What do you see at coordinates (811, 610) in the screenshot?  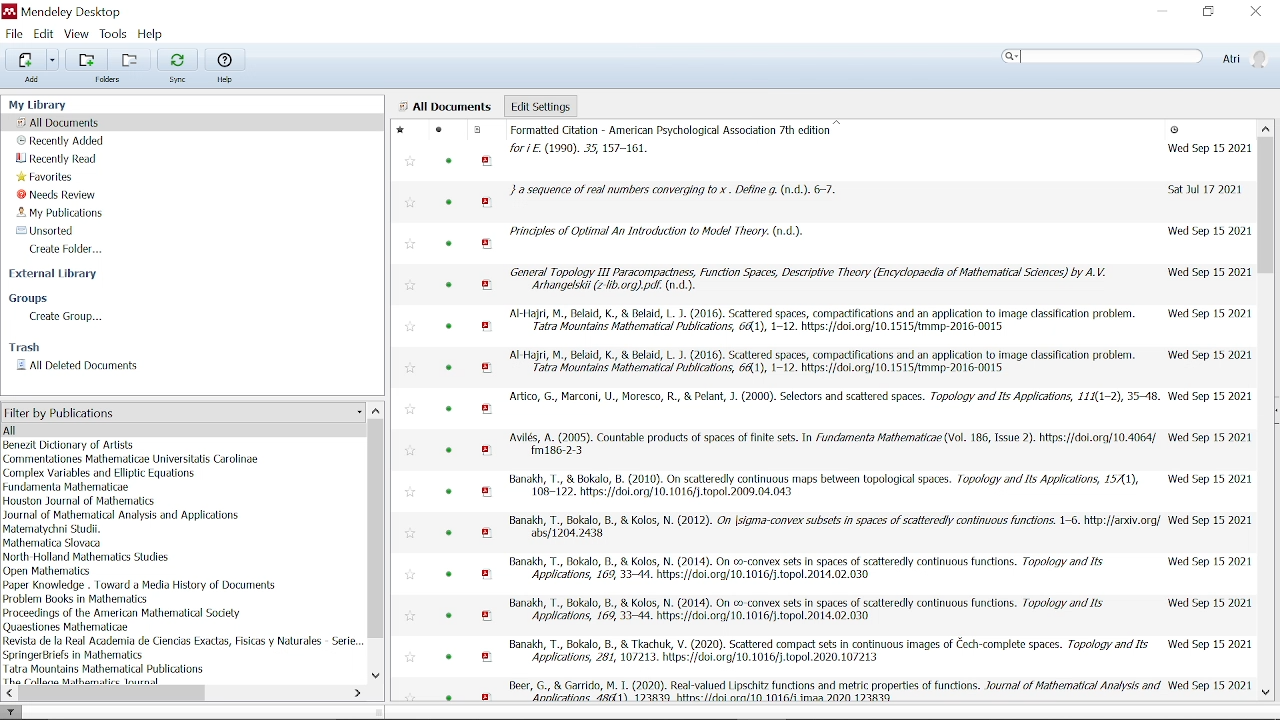 I see `citation` at bounding box center [811, 610].